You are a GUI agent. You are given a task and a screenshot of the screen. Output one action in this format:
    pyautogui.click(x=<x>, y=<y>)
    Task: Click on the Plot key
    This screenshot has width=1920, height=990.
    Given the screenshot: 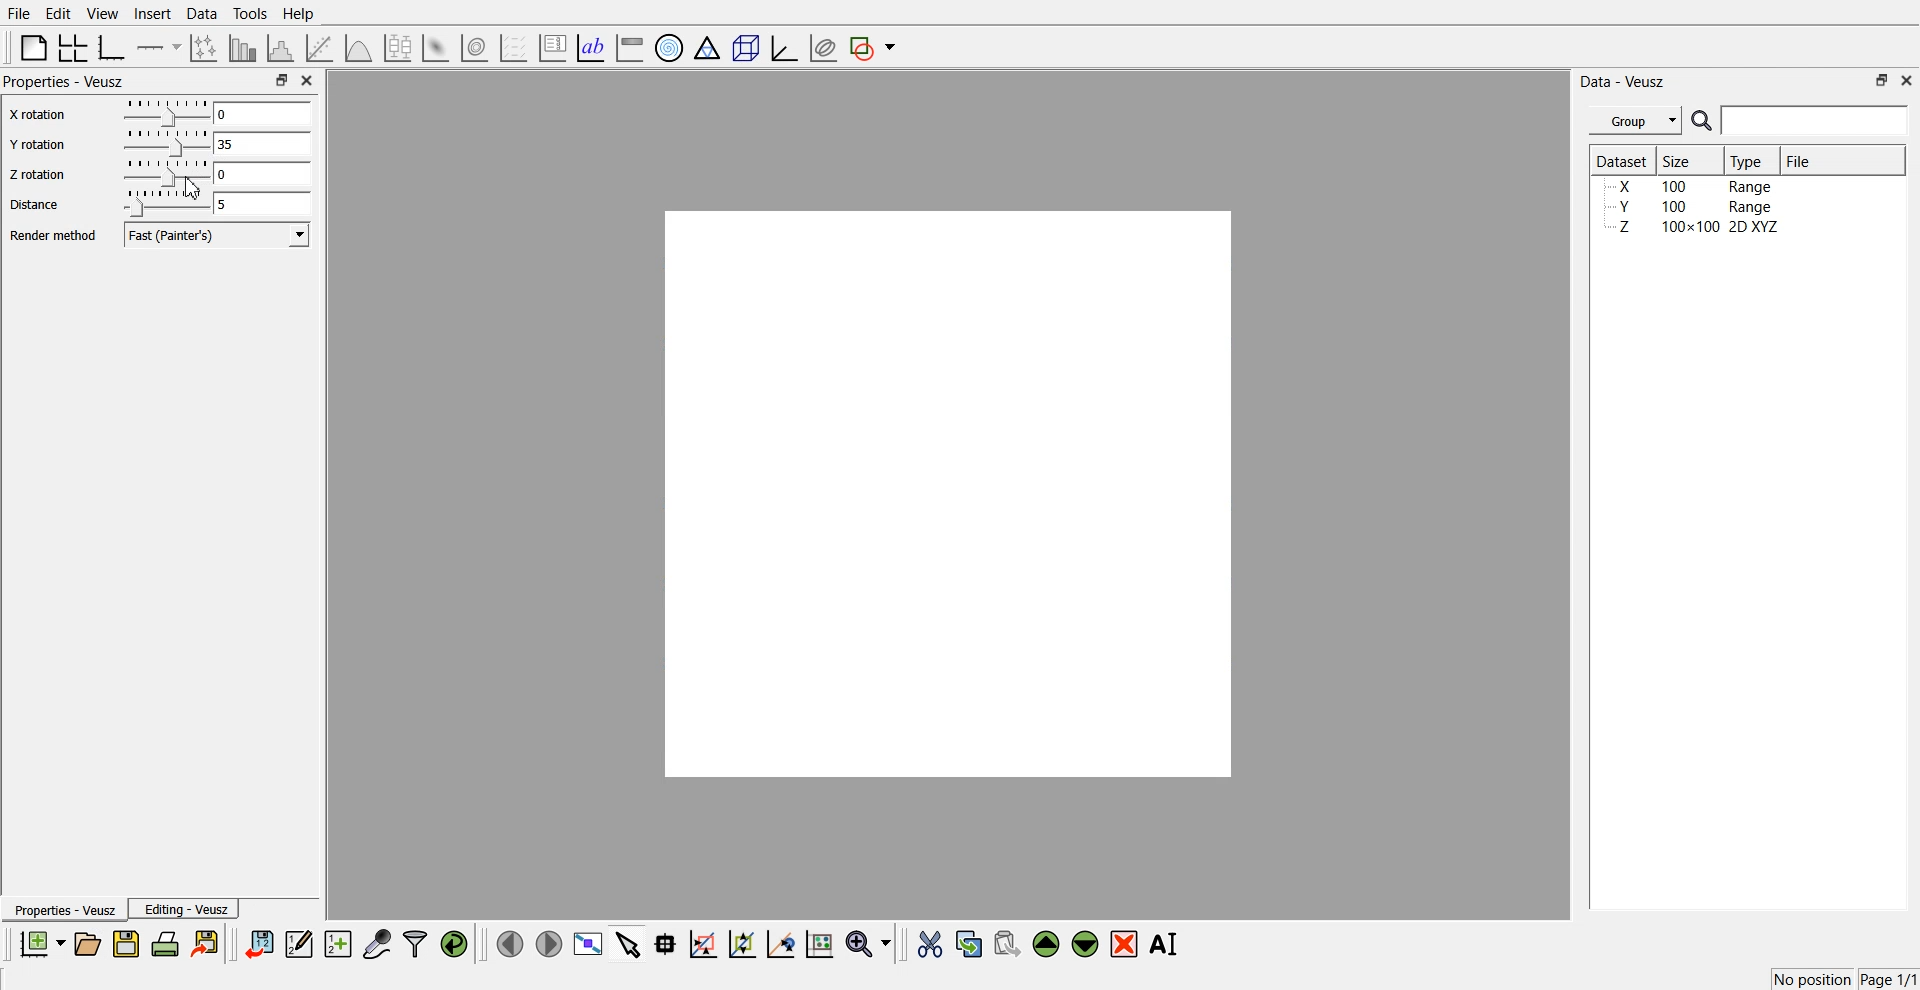 What is the action you would take?
    pyautogui.click(x=552, y=48)
    